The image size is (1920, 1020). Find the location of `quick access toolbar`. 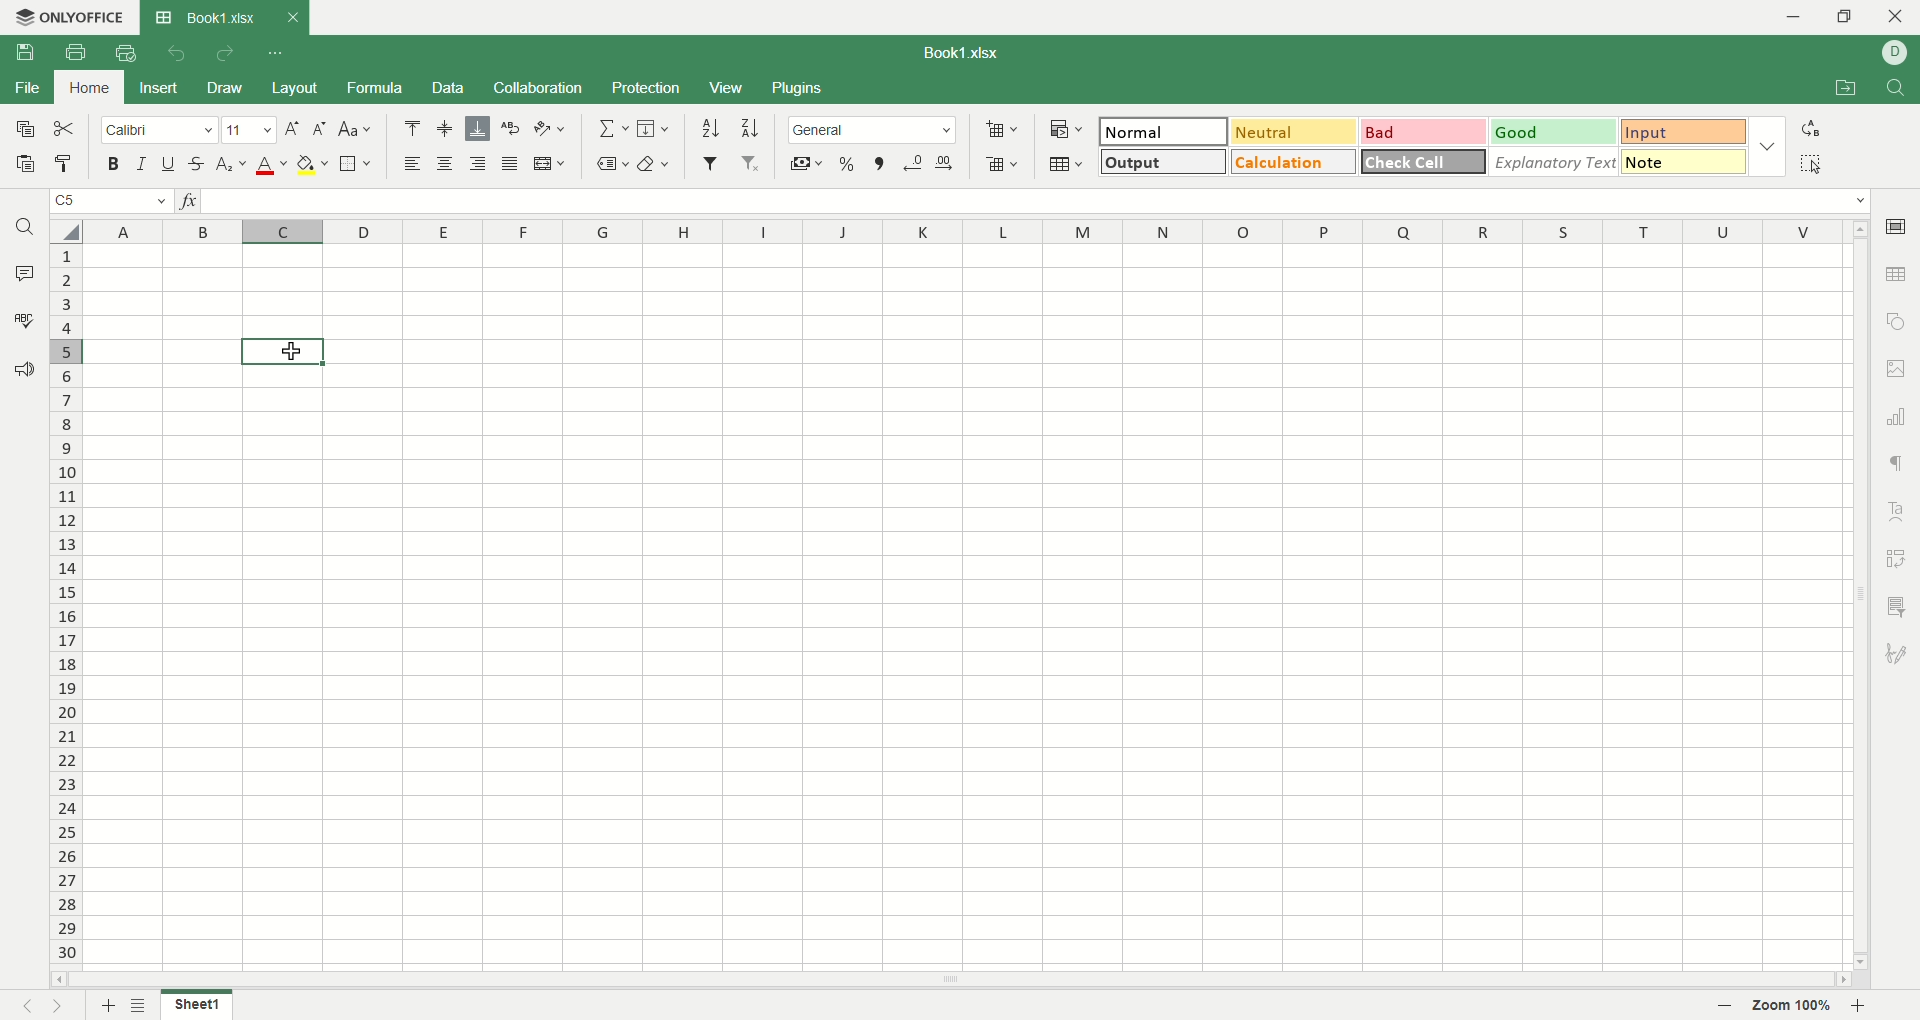

quick access toolbar is located at coordinates (277, 55).